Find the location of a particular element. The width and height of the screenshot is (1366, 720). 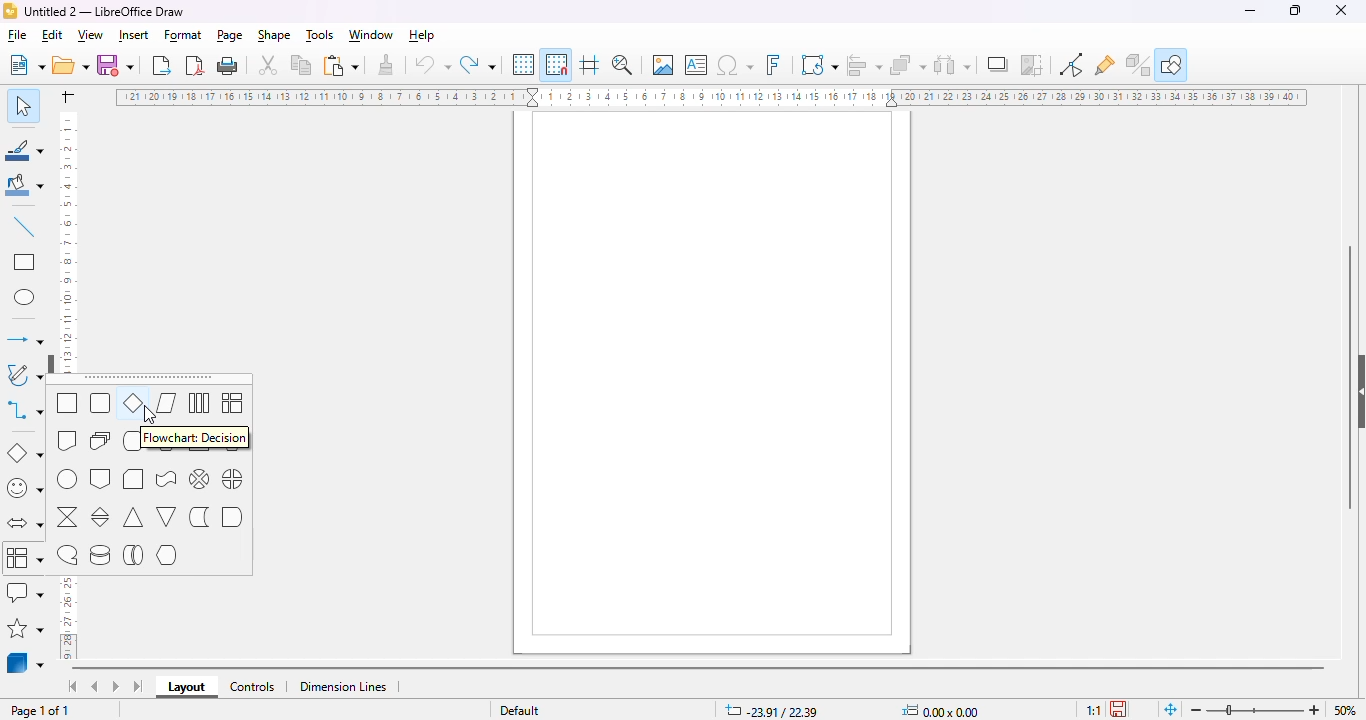

crop image is located at coordinates (1033, 66).